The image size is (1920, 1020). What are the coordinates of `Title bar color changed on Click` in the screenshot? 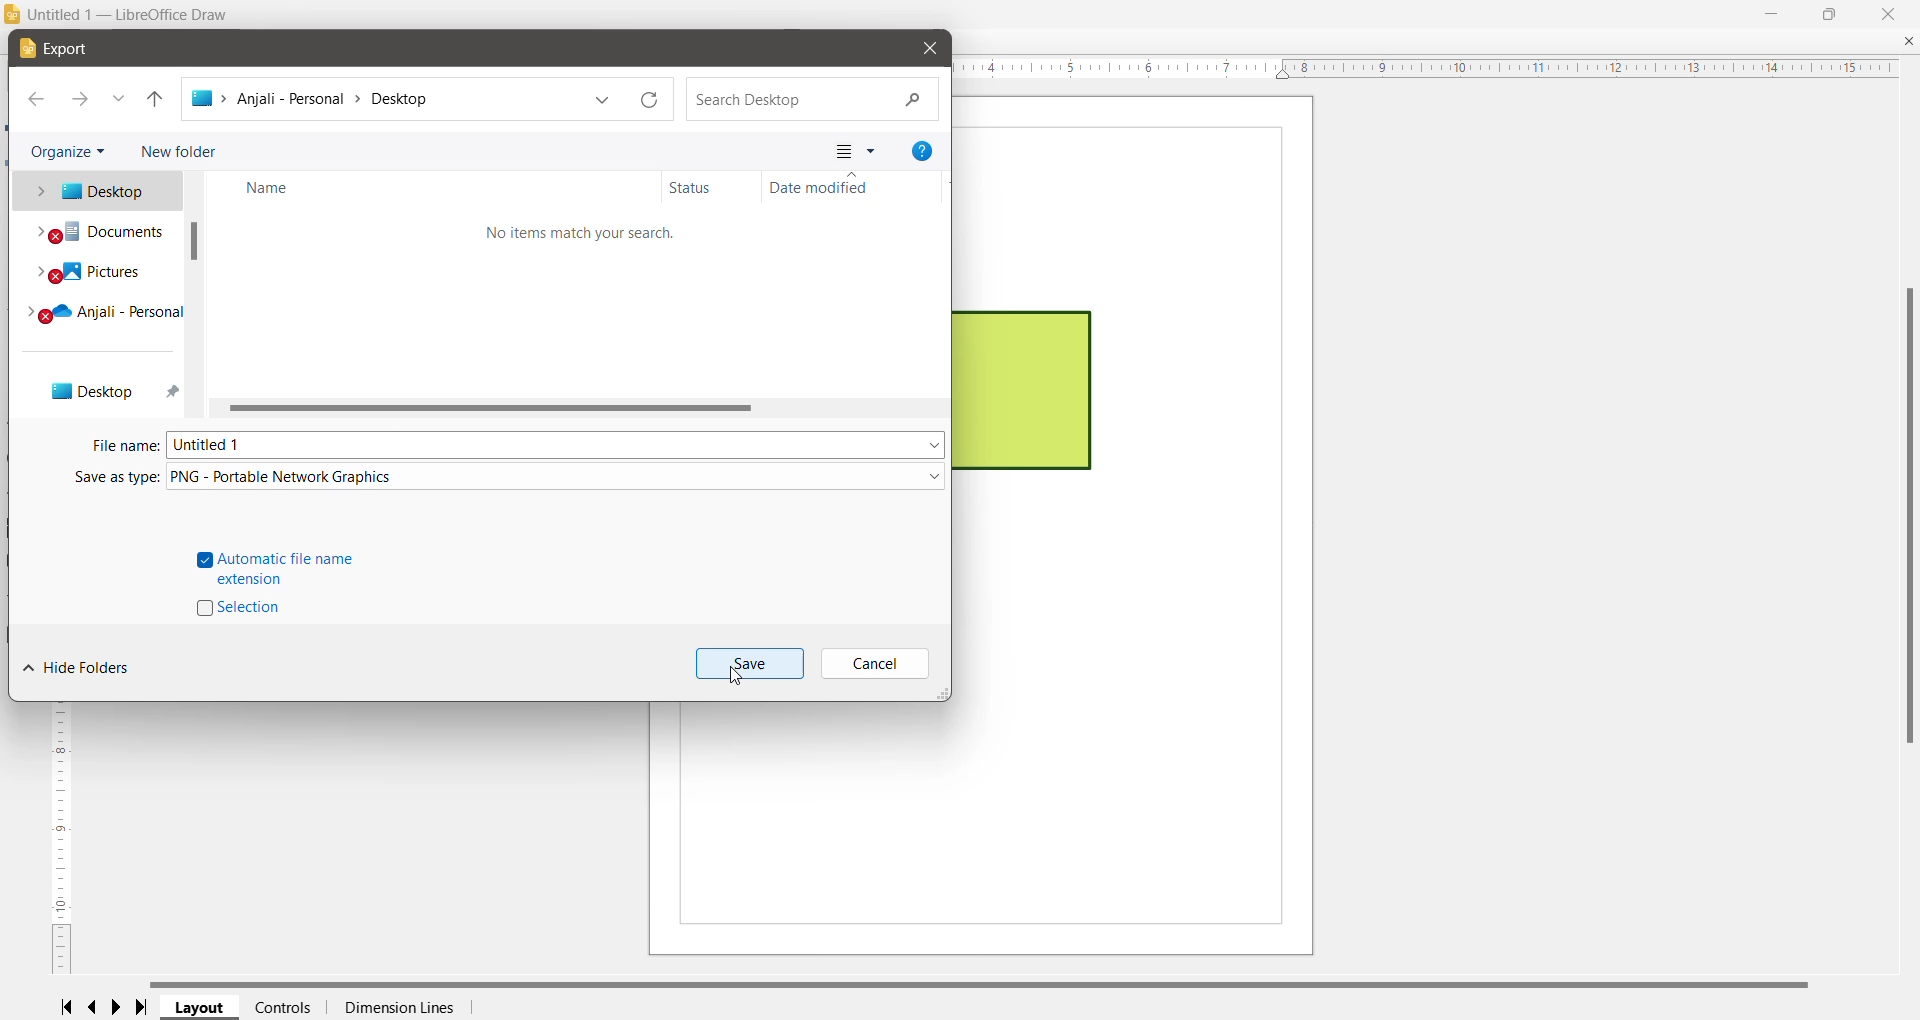 It's located at (989, 15).